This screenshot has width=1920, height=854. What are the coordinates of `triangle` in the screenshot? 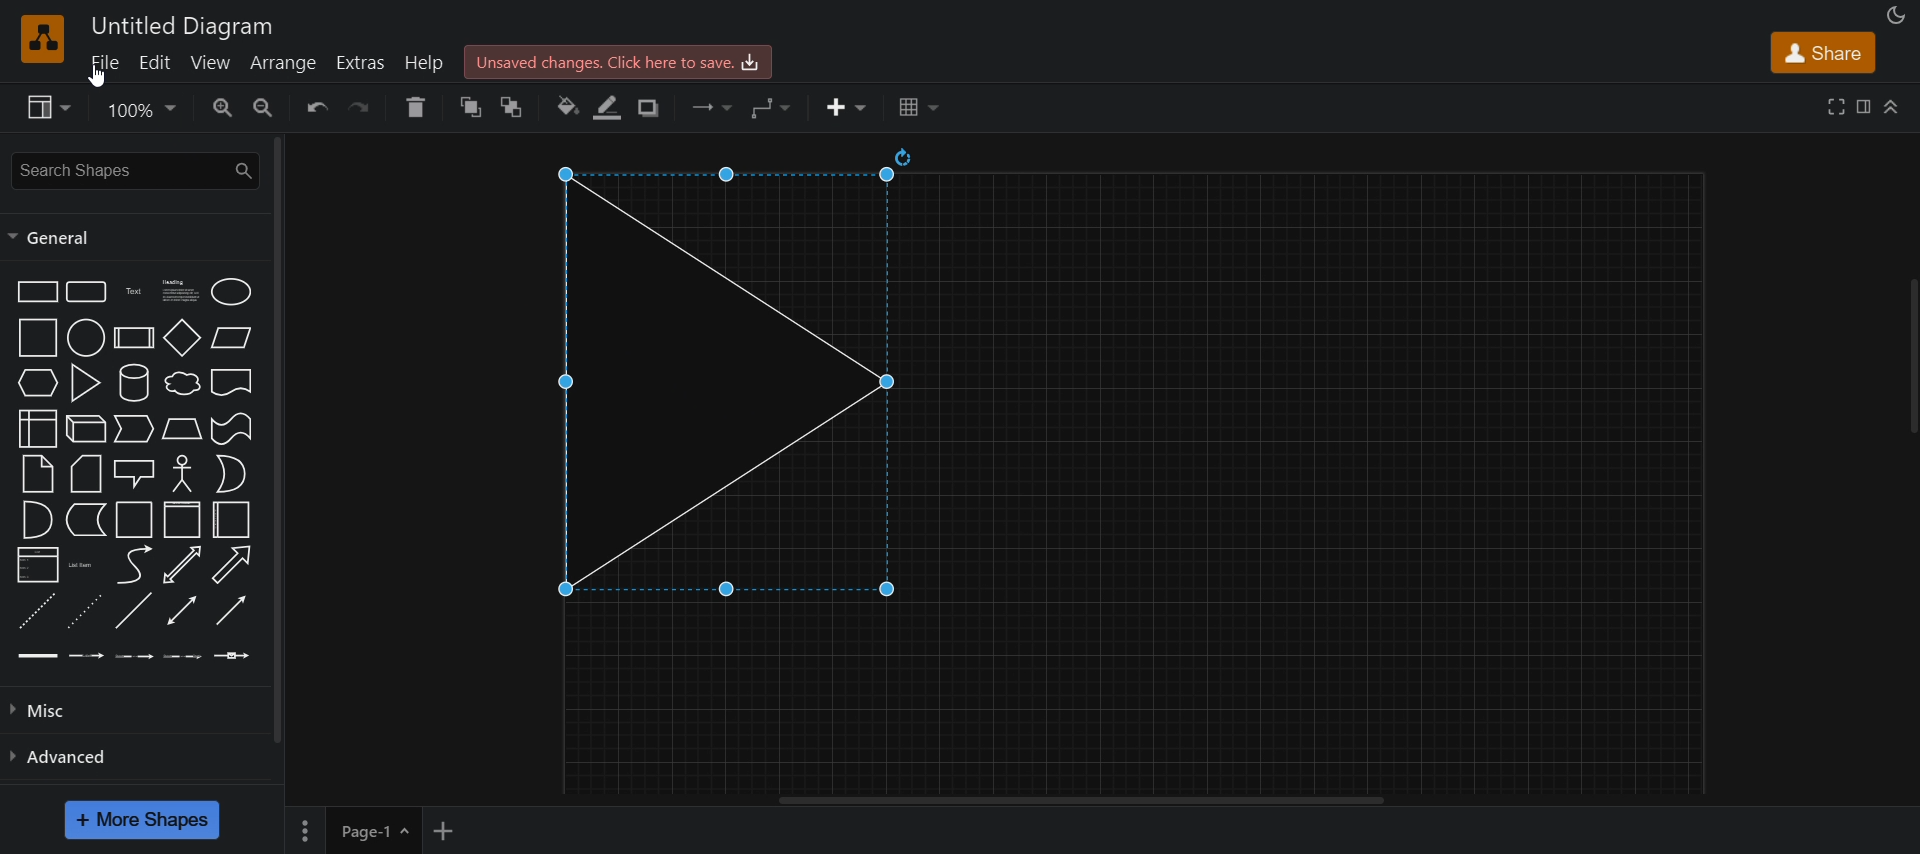 It's located at (87, 383).